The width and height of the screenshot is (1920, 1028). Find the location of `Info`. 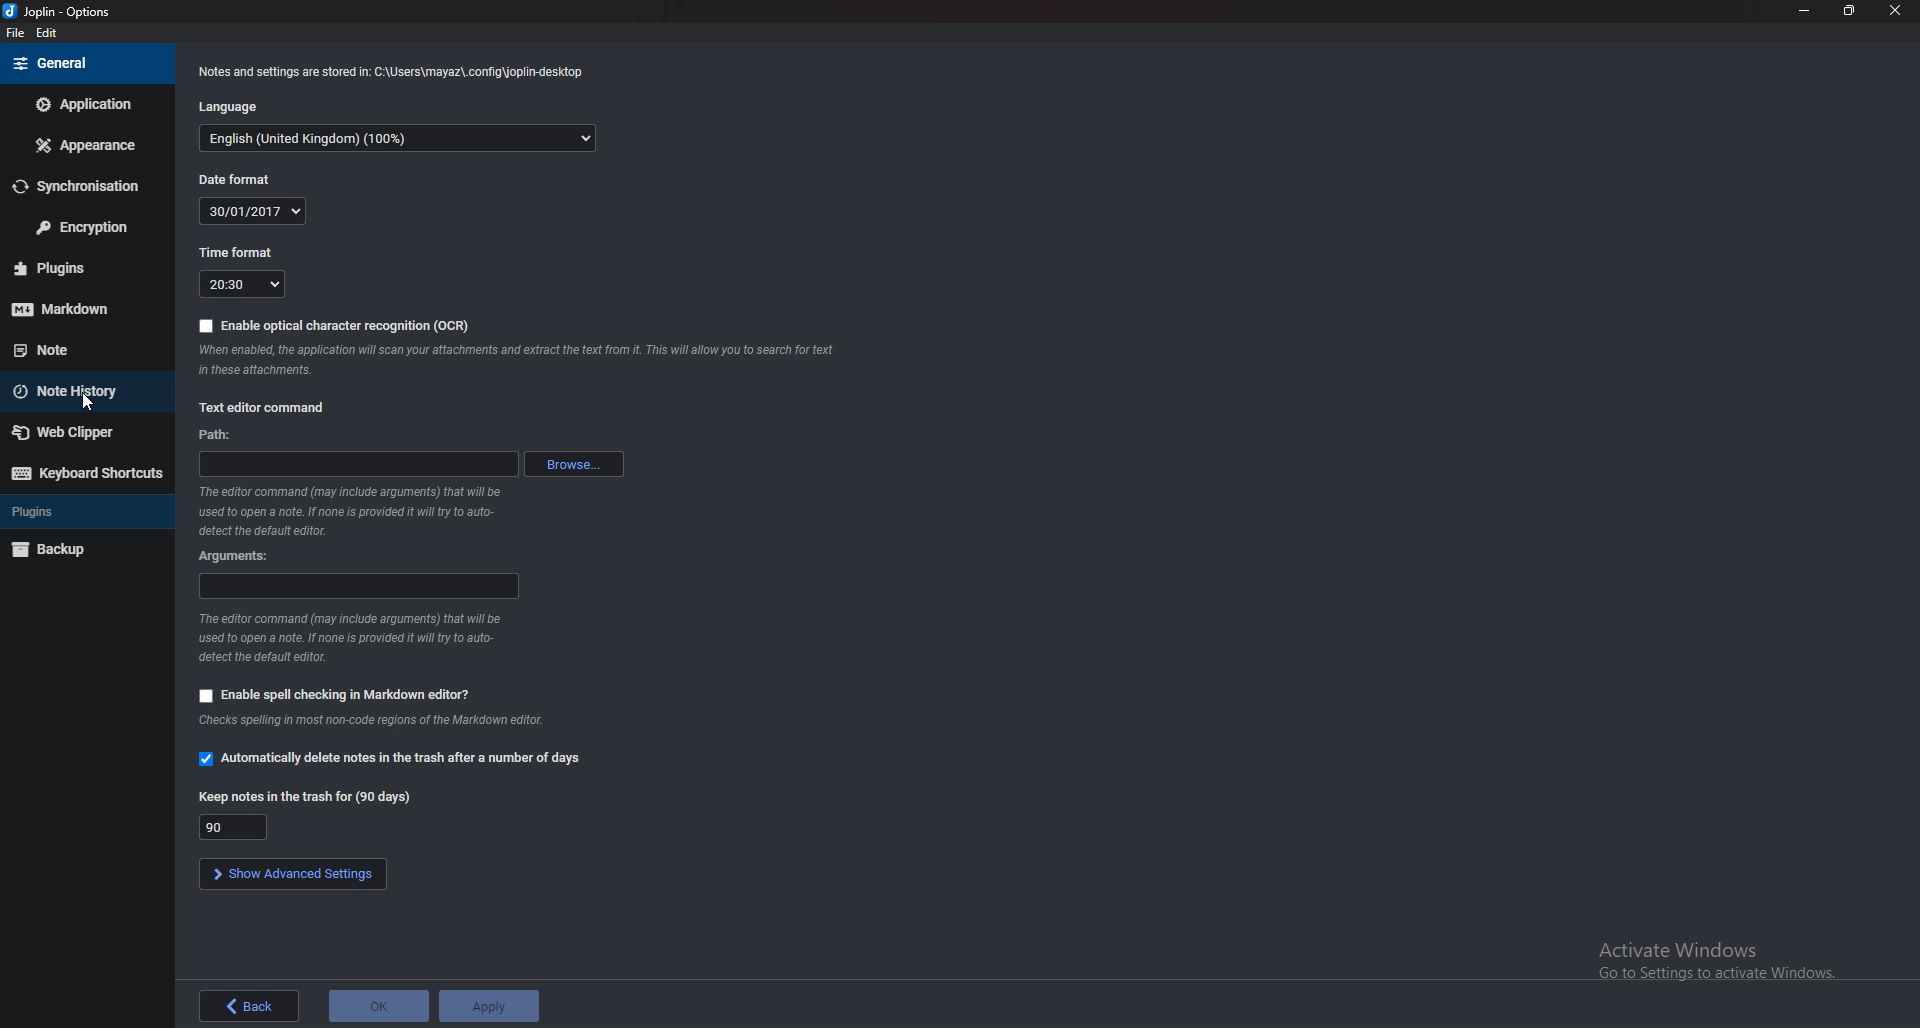

Info is located at coordinates (390, 720).